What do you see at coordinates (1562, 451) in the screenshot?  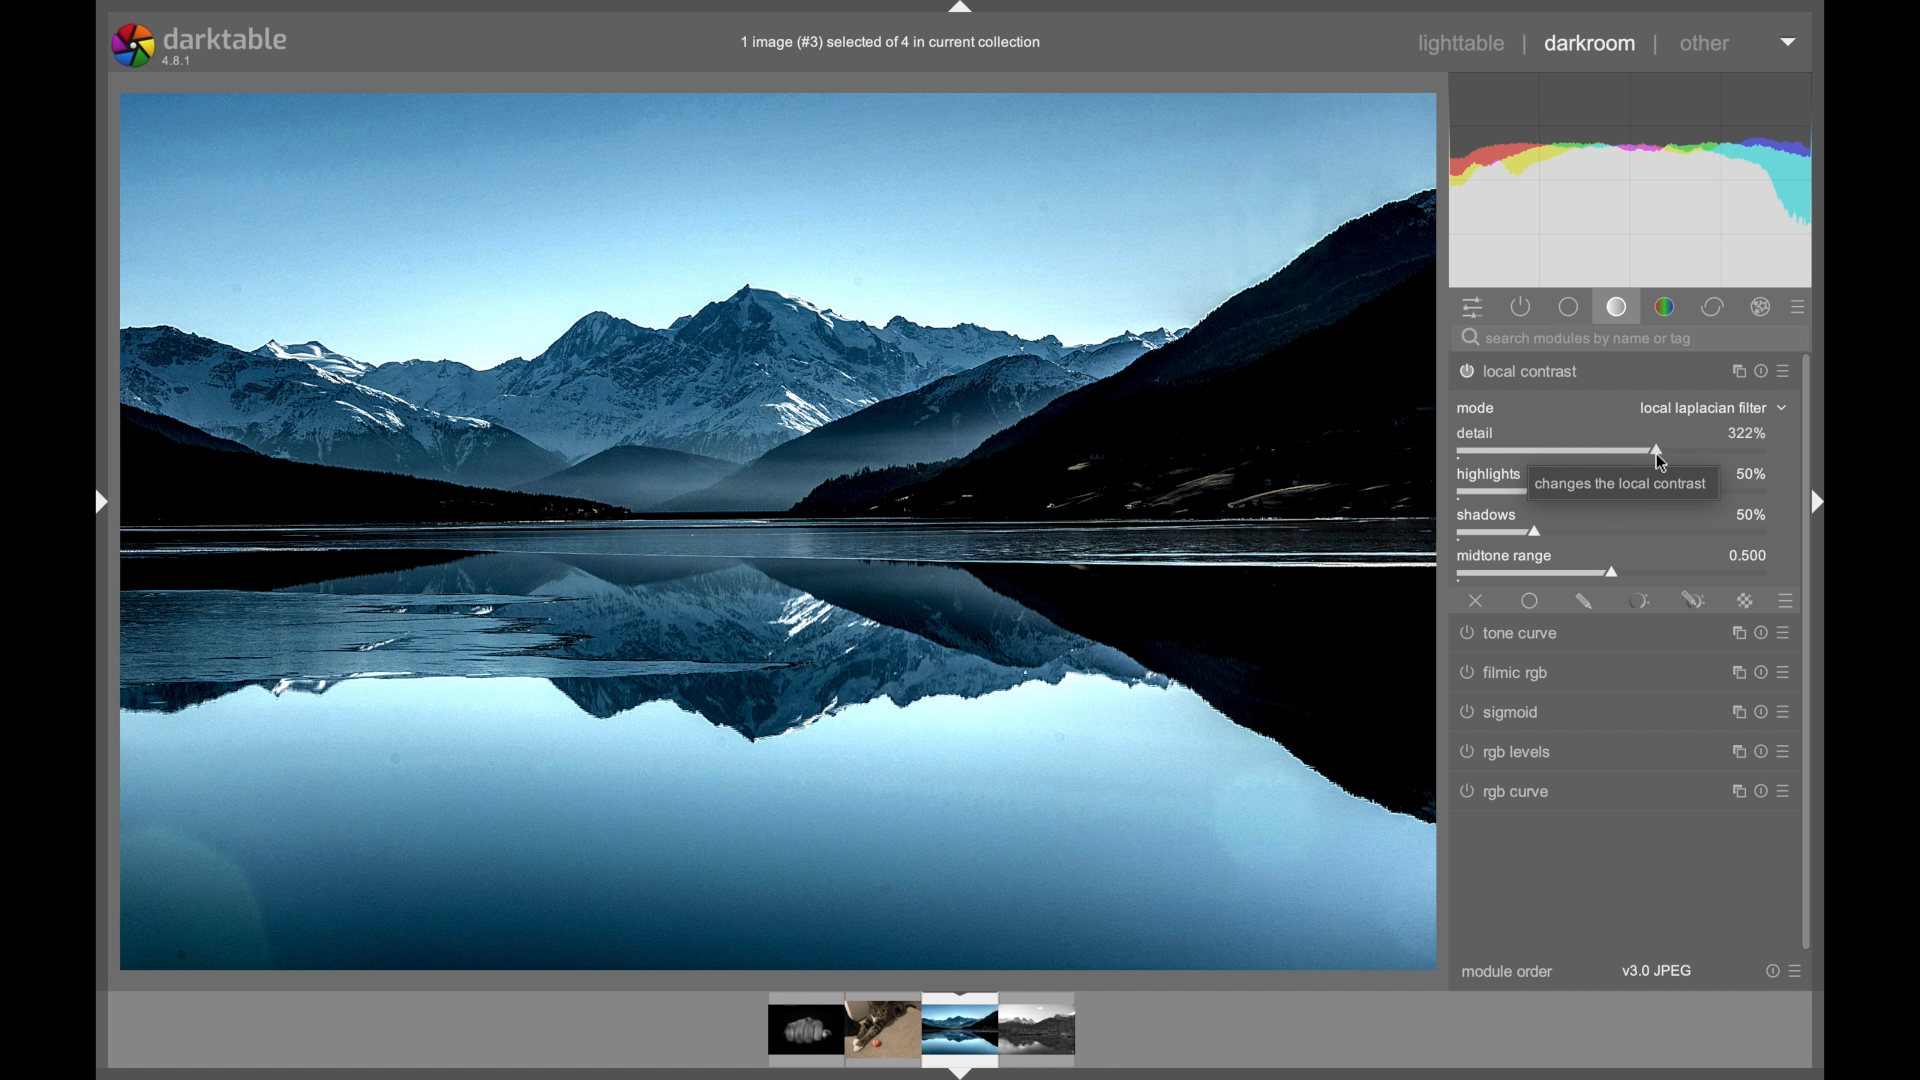 I see `slider` at bounding box center [1562, 451].